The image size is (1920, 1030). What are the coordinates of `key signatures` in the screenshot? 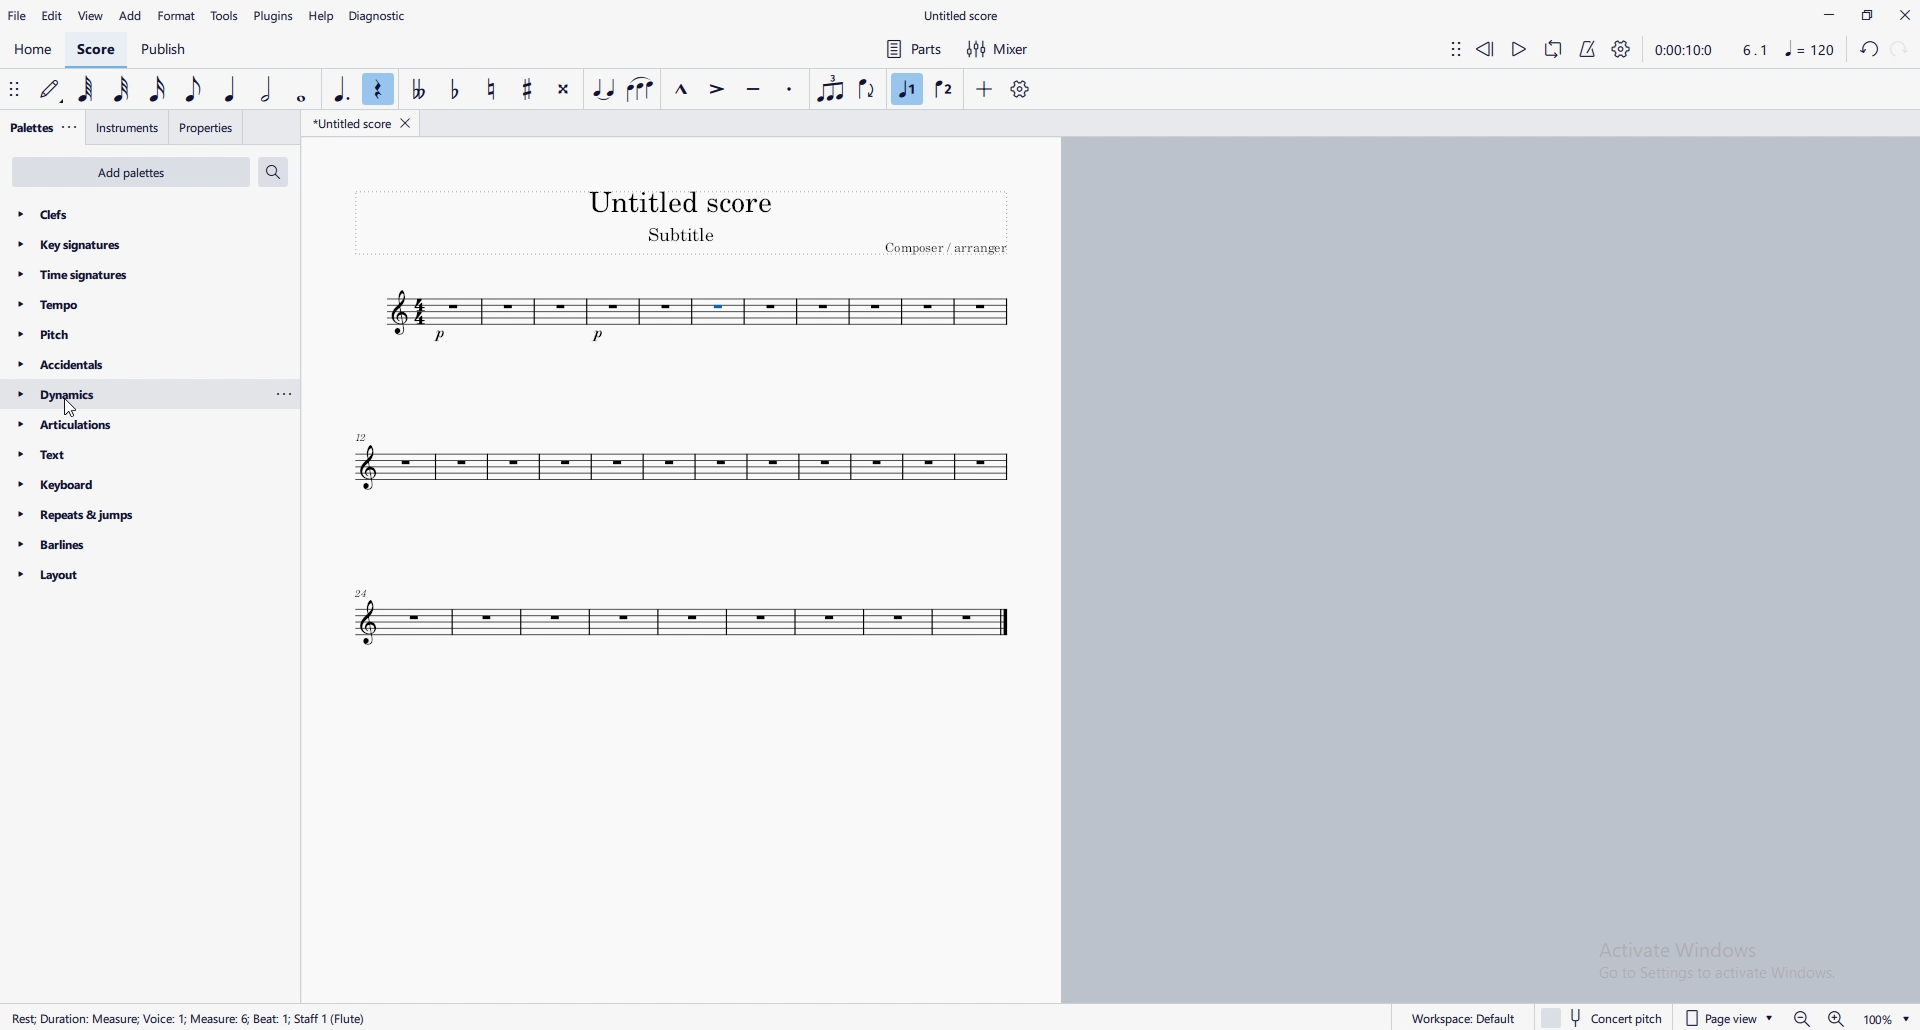 It's located at (129, 244).